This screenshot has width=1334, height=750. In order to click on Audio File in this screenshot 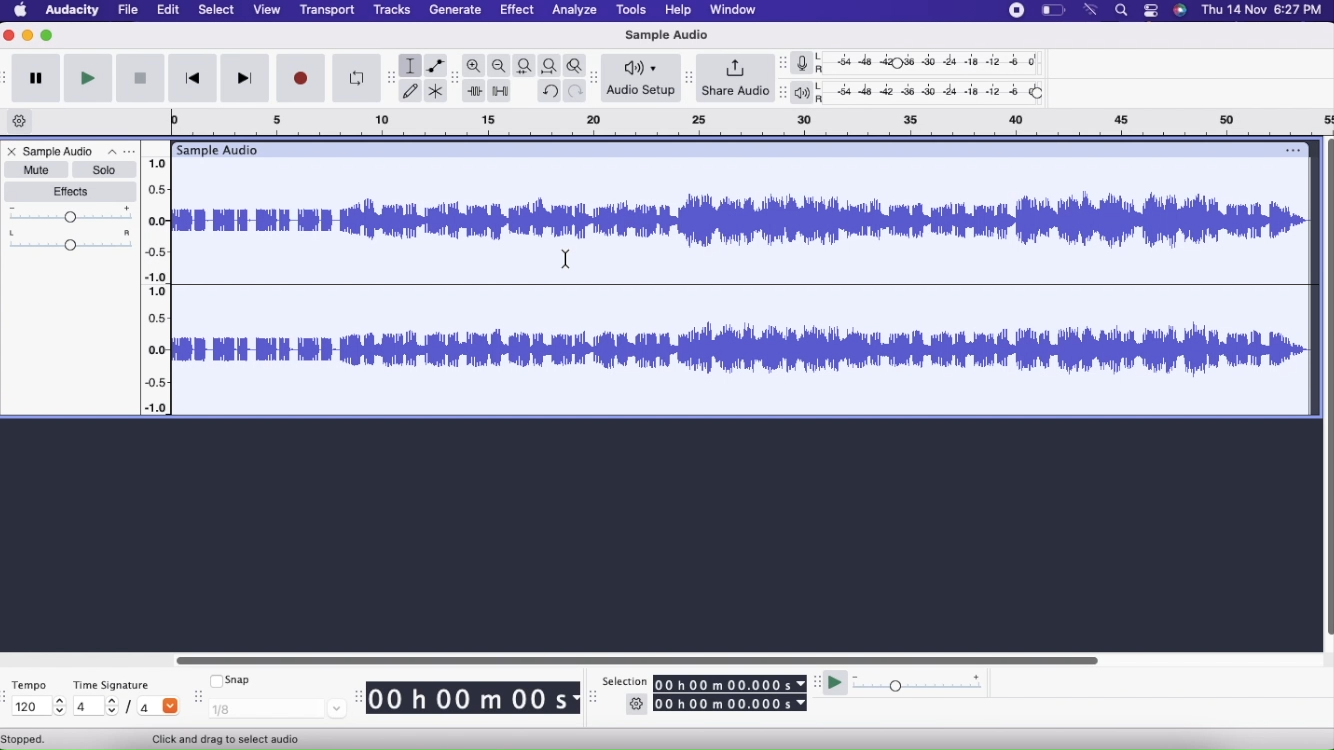, I will do `click(740, 286)`.